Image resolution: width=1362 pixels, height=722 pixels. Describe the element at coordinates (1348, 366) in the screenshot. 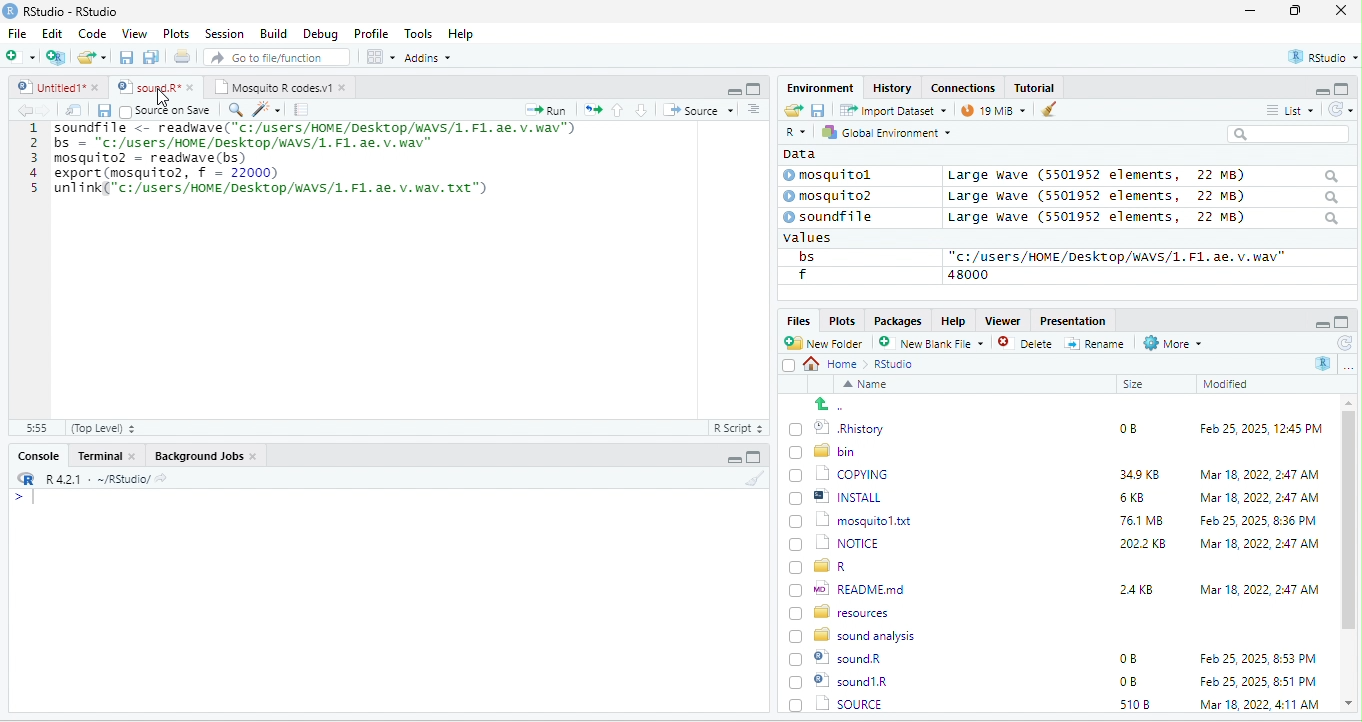

I see `more` at that location.